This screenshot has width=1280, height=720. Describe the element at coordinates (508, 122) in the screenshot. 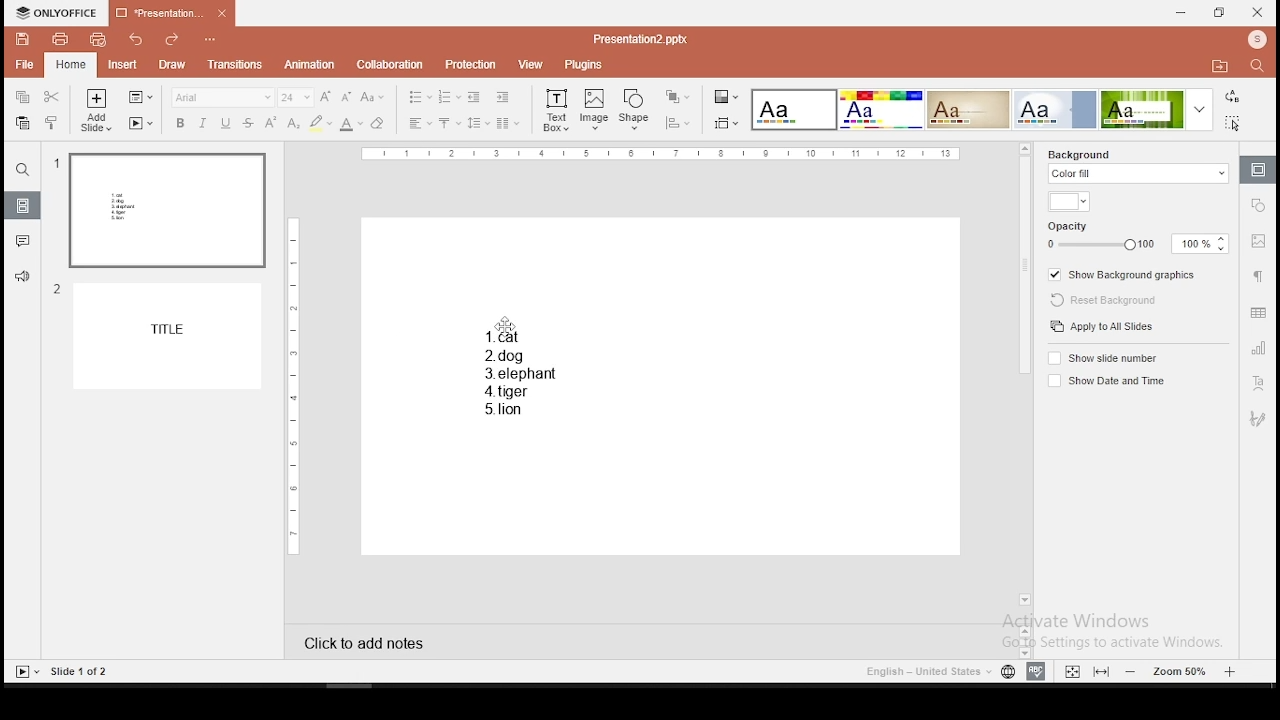

I see `columns` at that location.